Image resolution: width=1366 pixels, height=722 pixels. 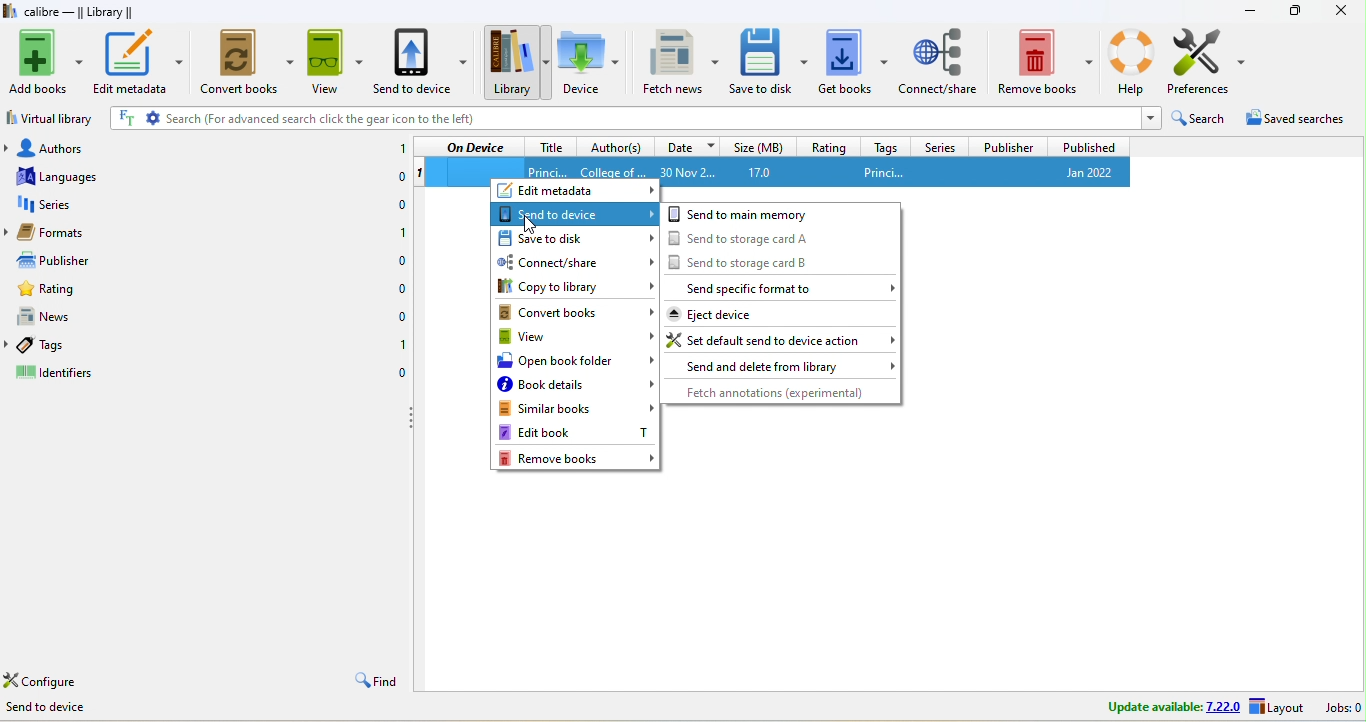 I want to click on fetch annotations, so click(x=782, y=394).